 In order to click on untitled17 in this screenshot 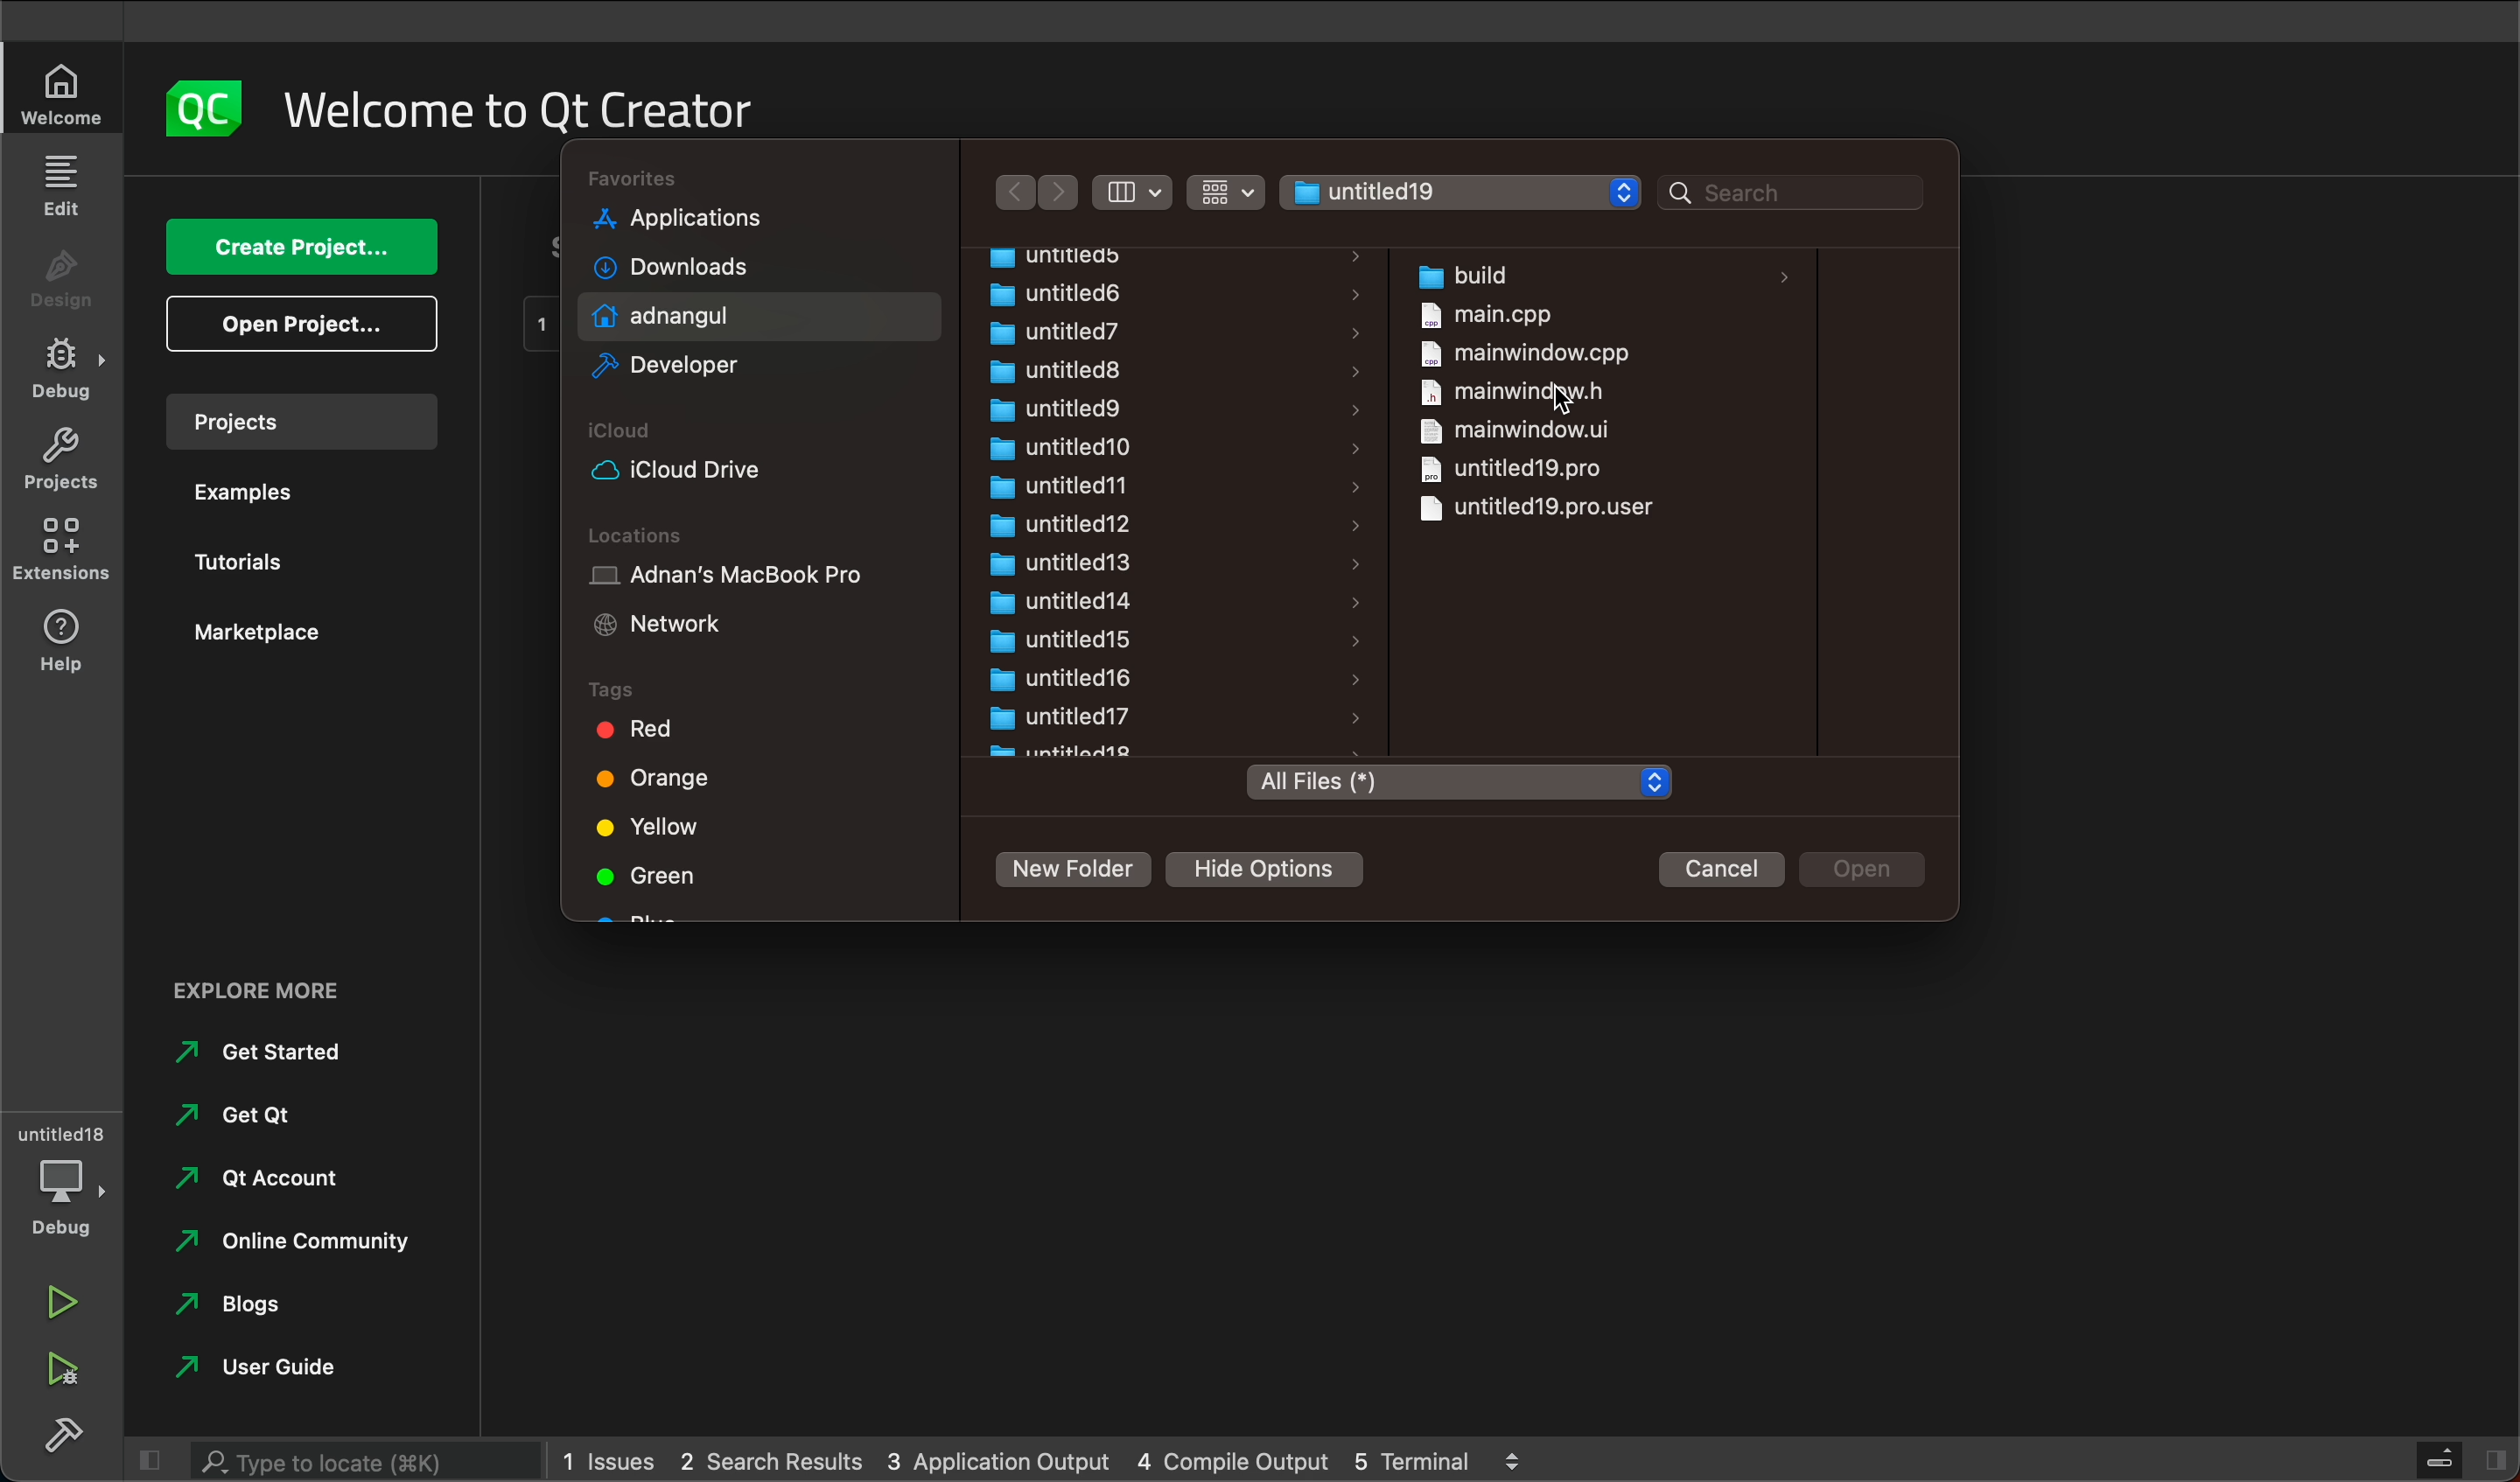, I will do `click(1072, 717)`.